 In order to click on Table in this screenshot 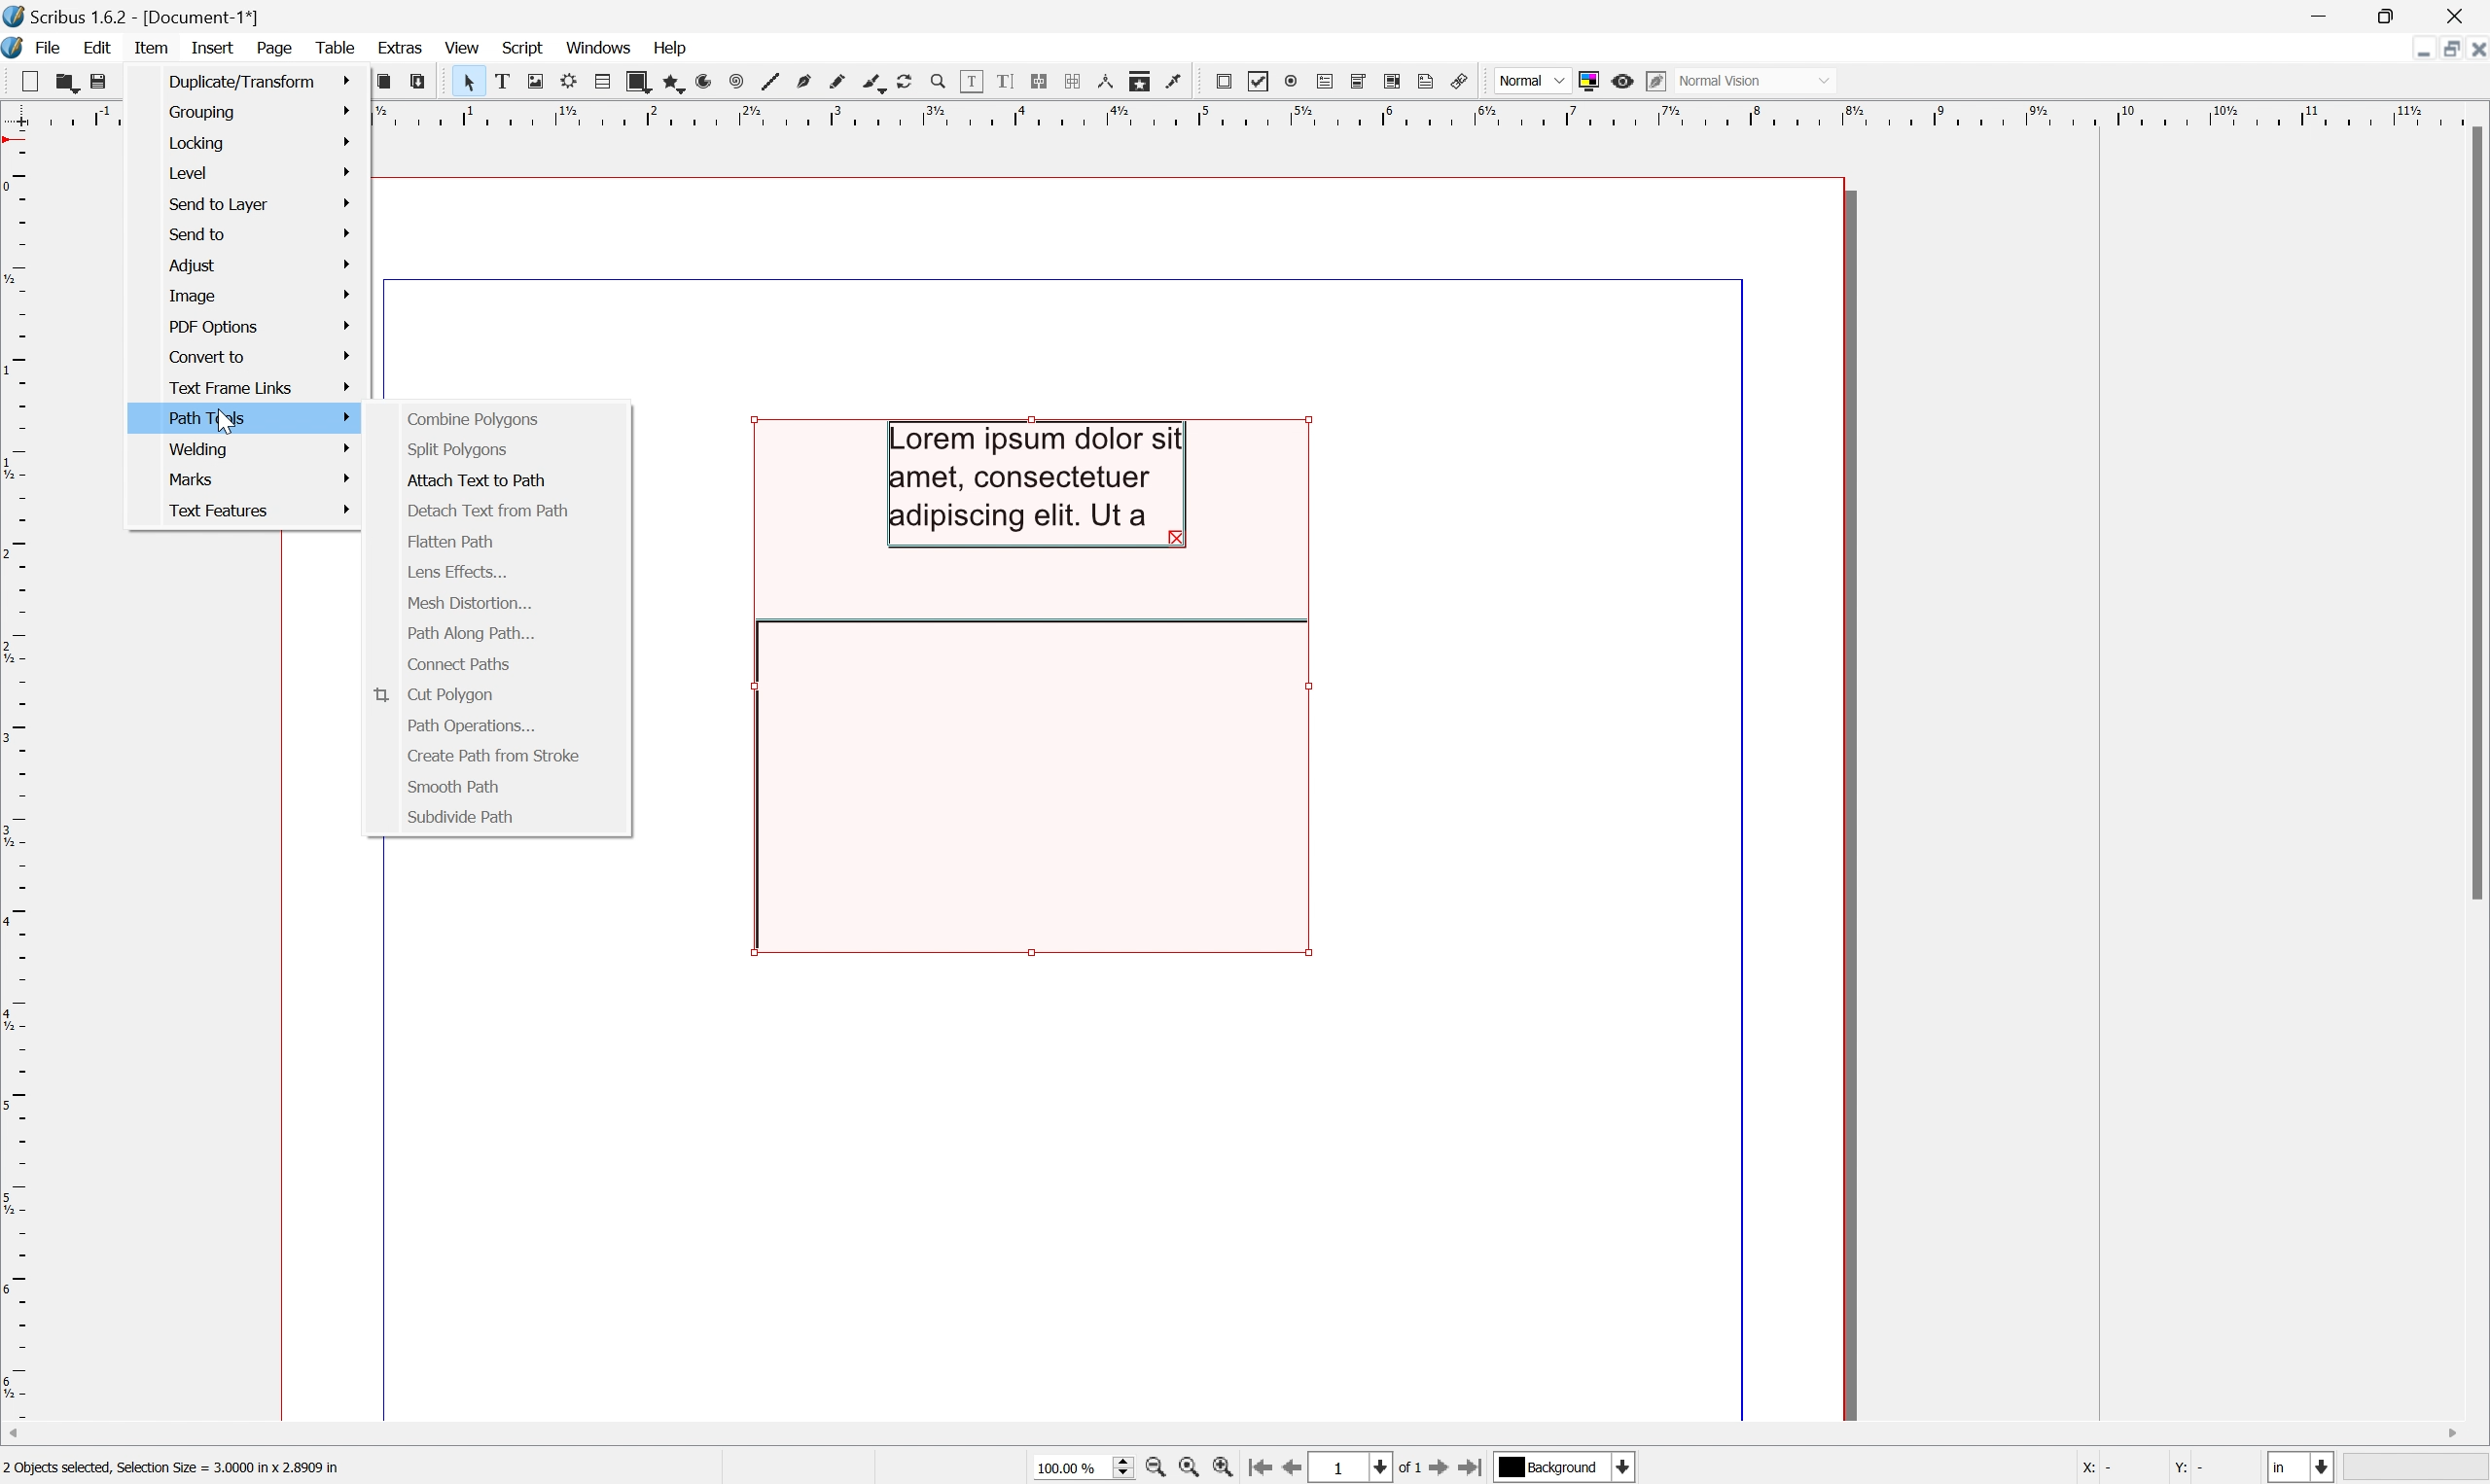, I will do `click(602, 80)`.